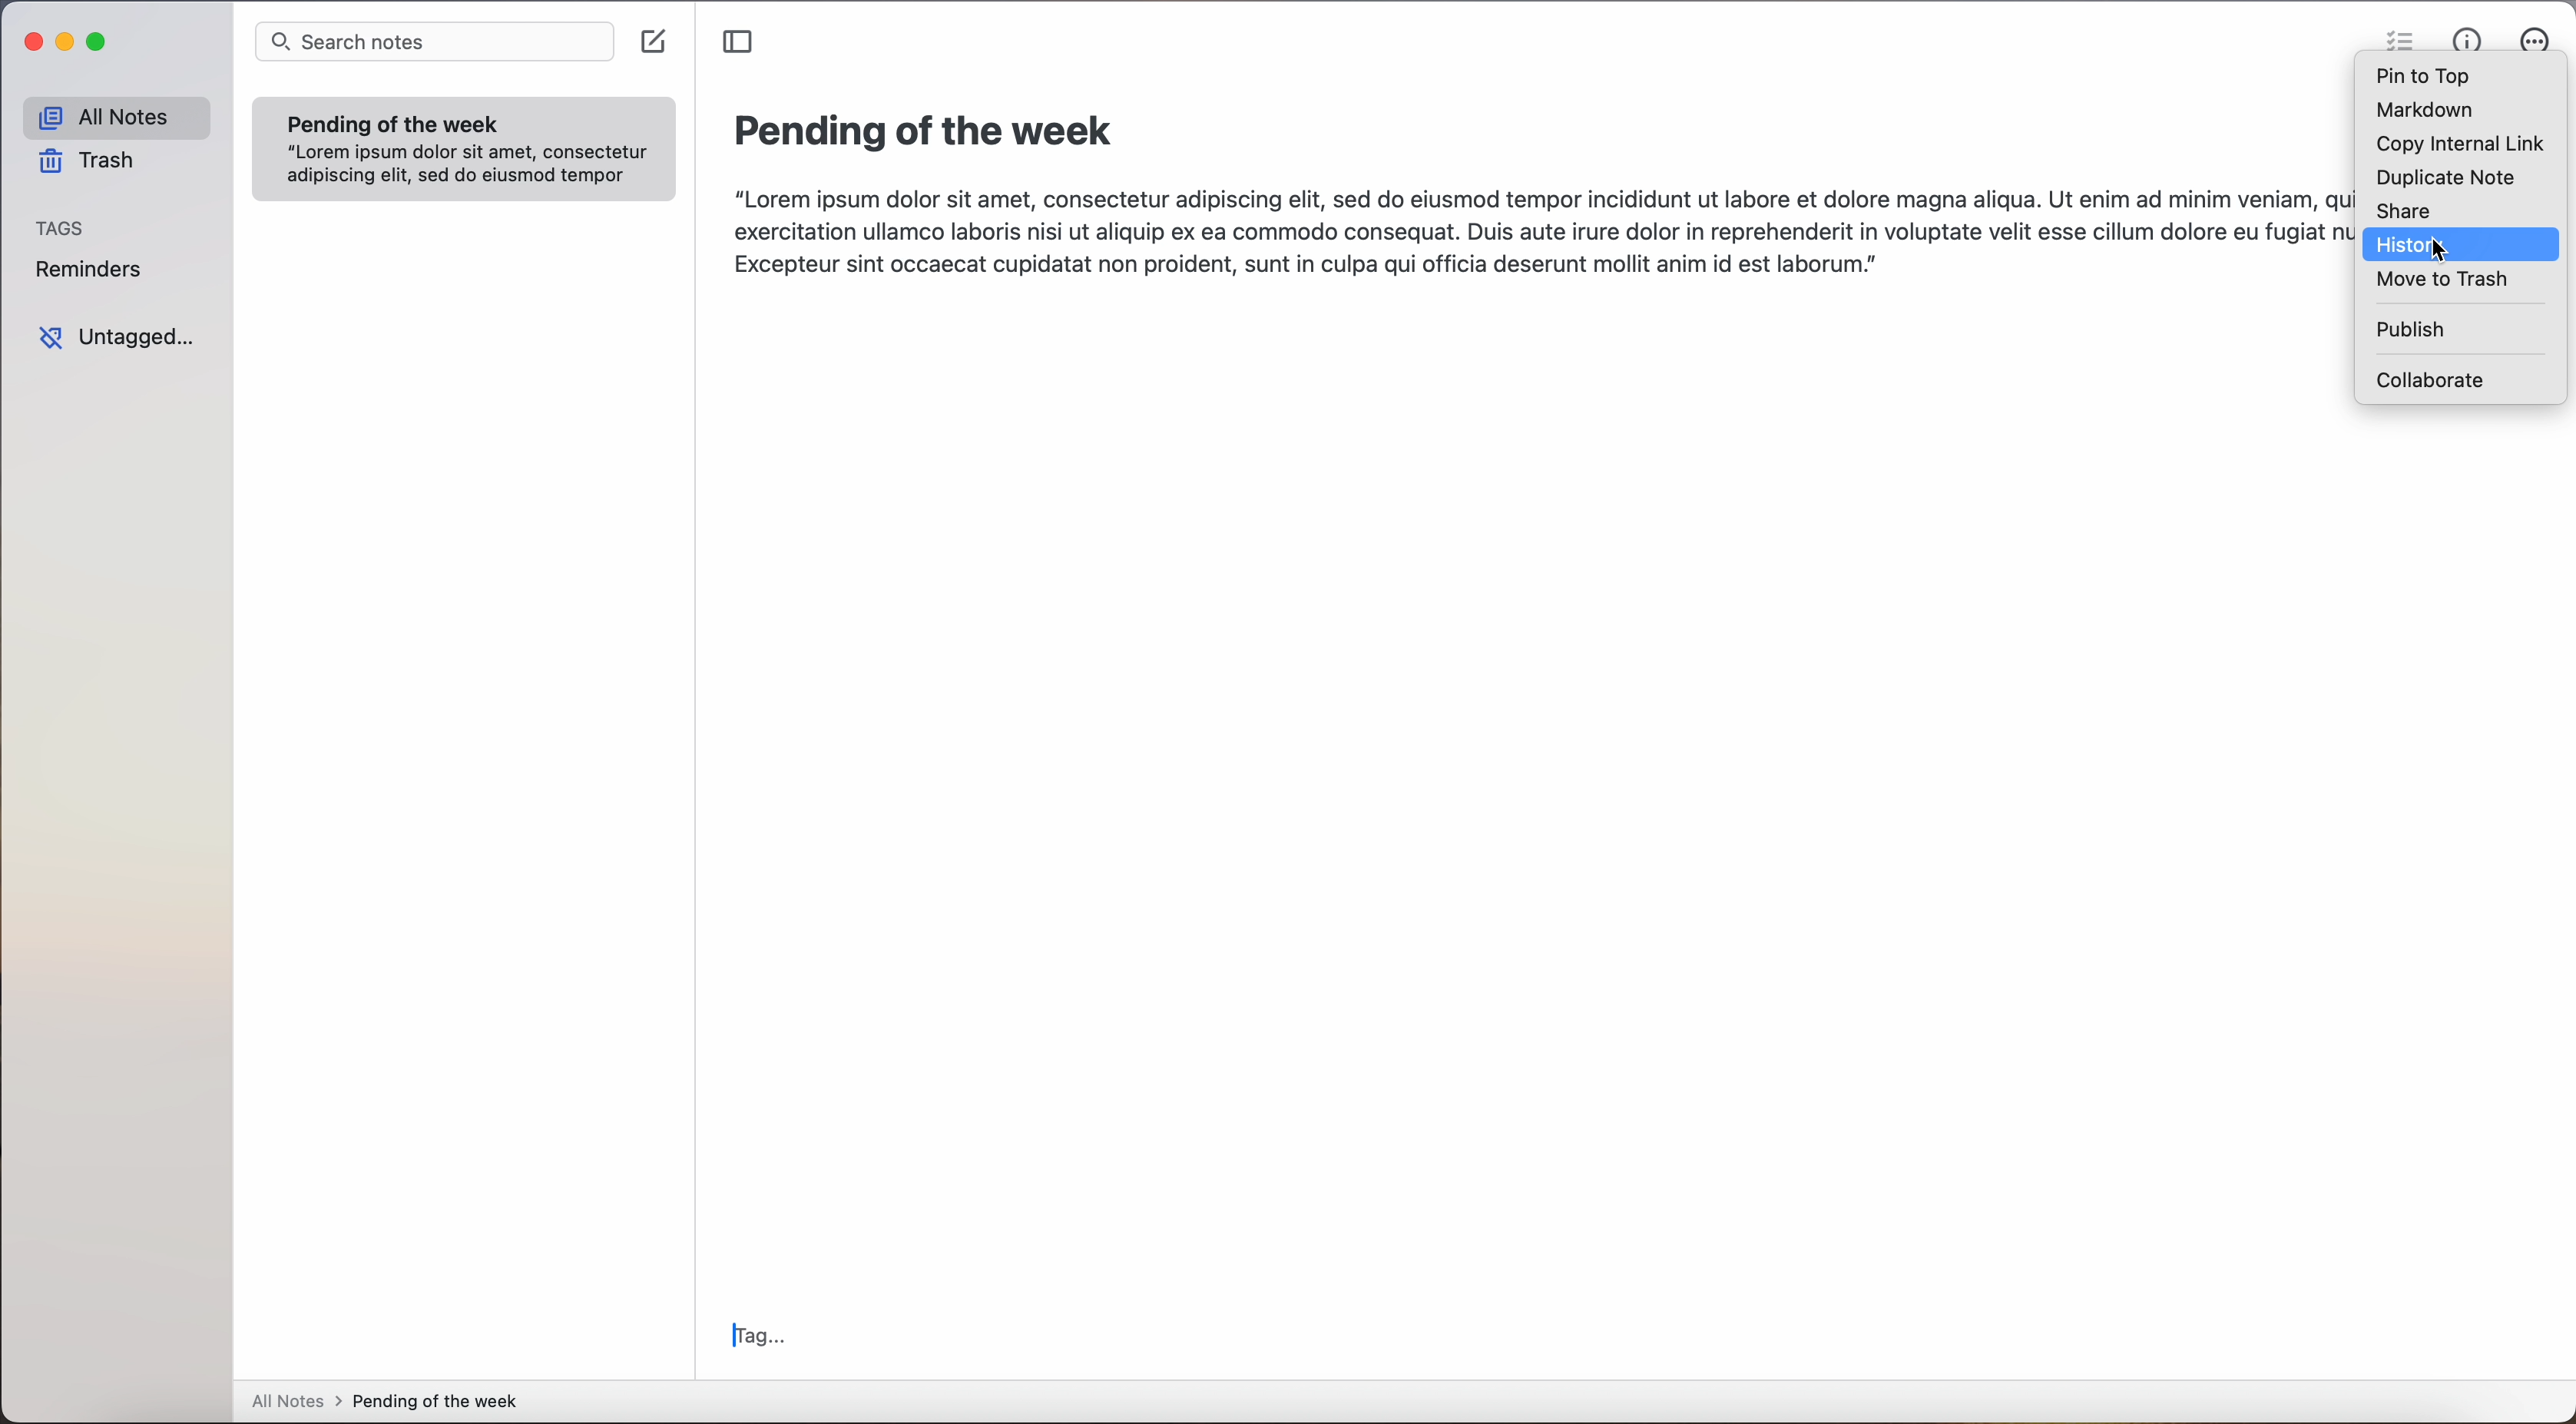 The image size is (2576, 1424). Describe the element at coordinates (85, 162) in the screenshot. I see `trash` at that location.